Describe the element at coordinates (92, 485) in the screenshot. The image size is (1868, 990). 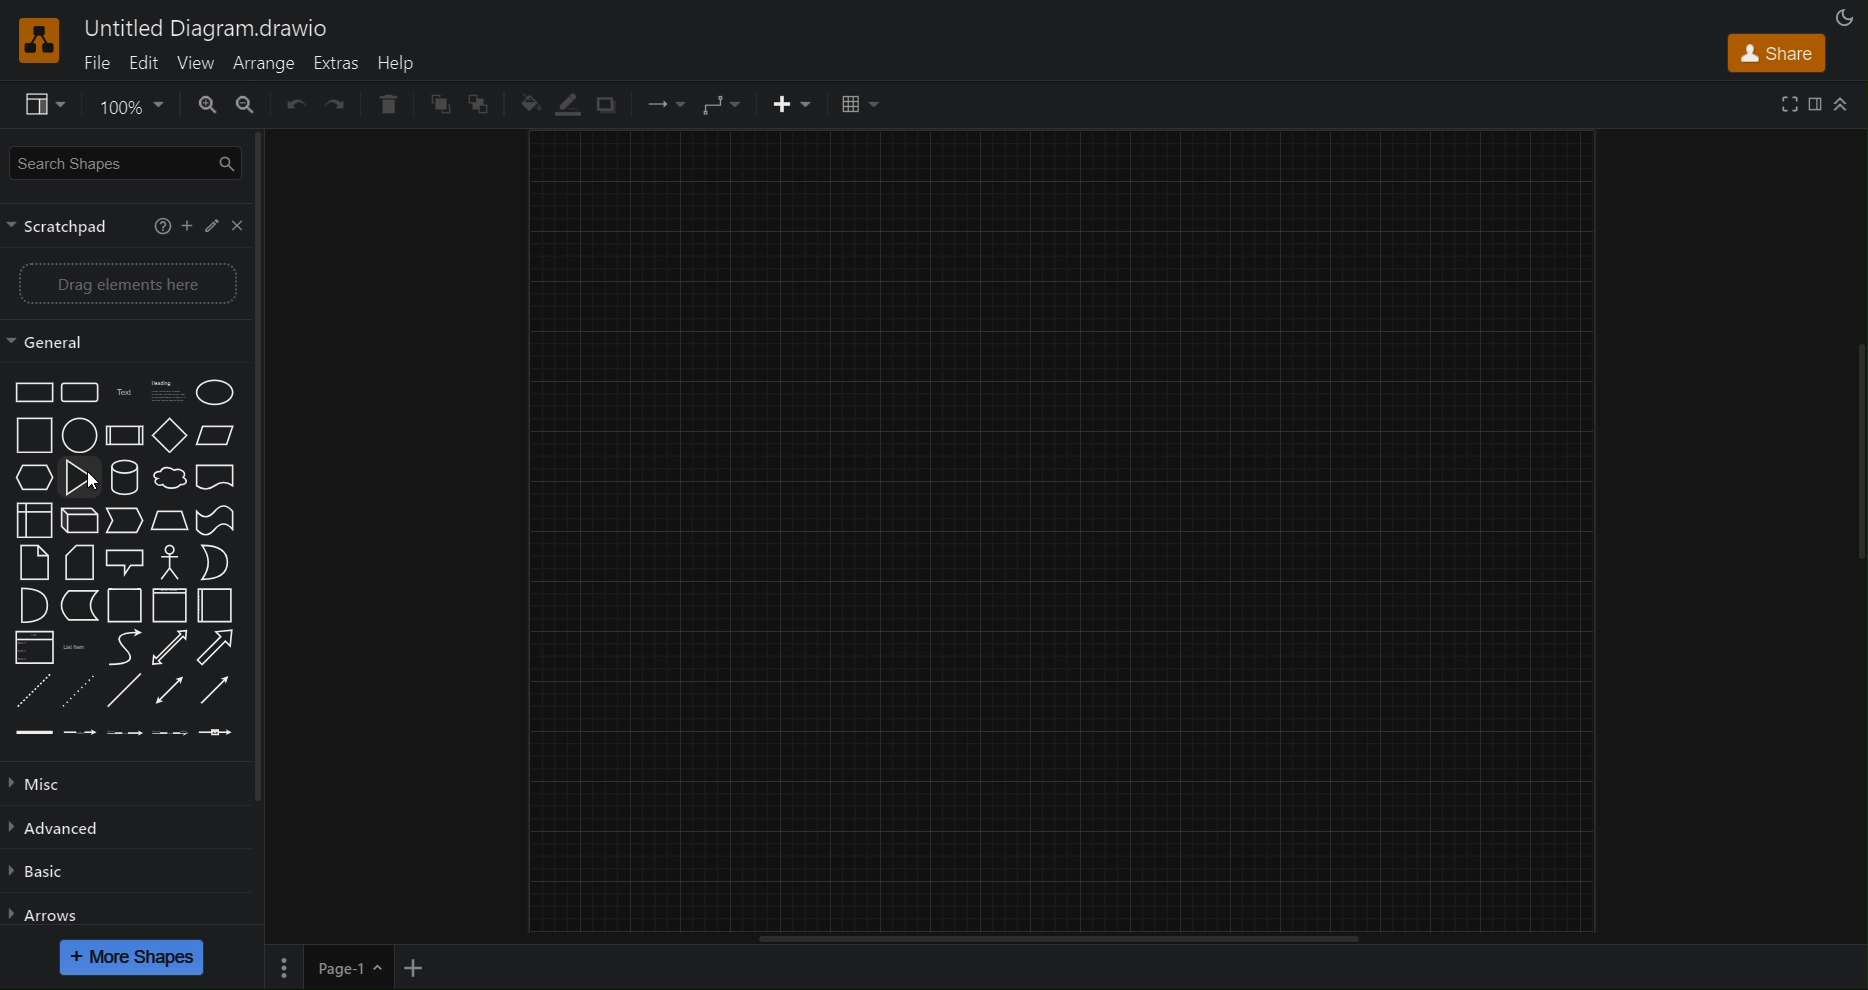
I see `Cursor` at that location.